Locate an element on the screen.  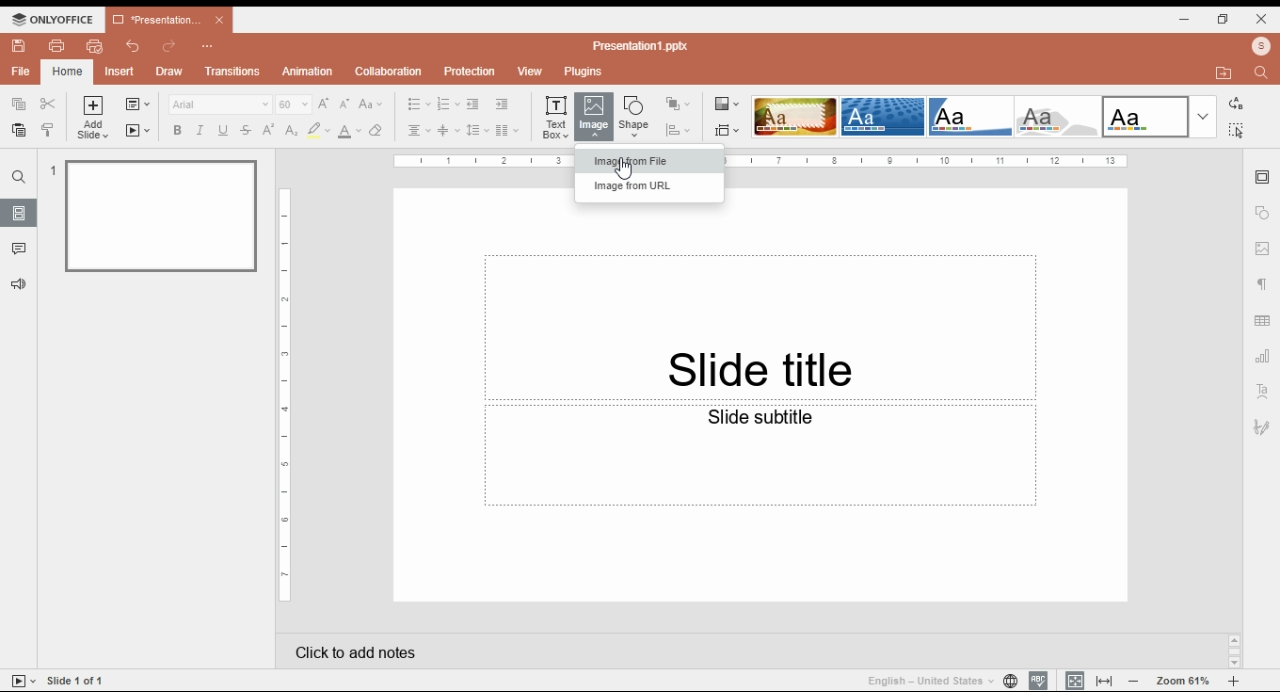
charts  settings is located at coordinates (1263, 354).